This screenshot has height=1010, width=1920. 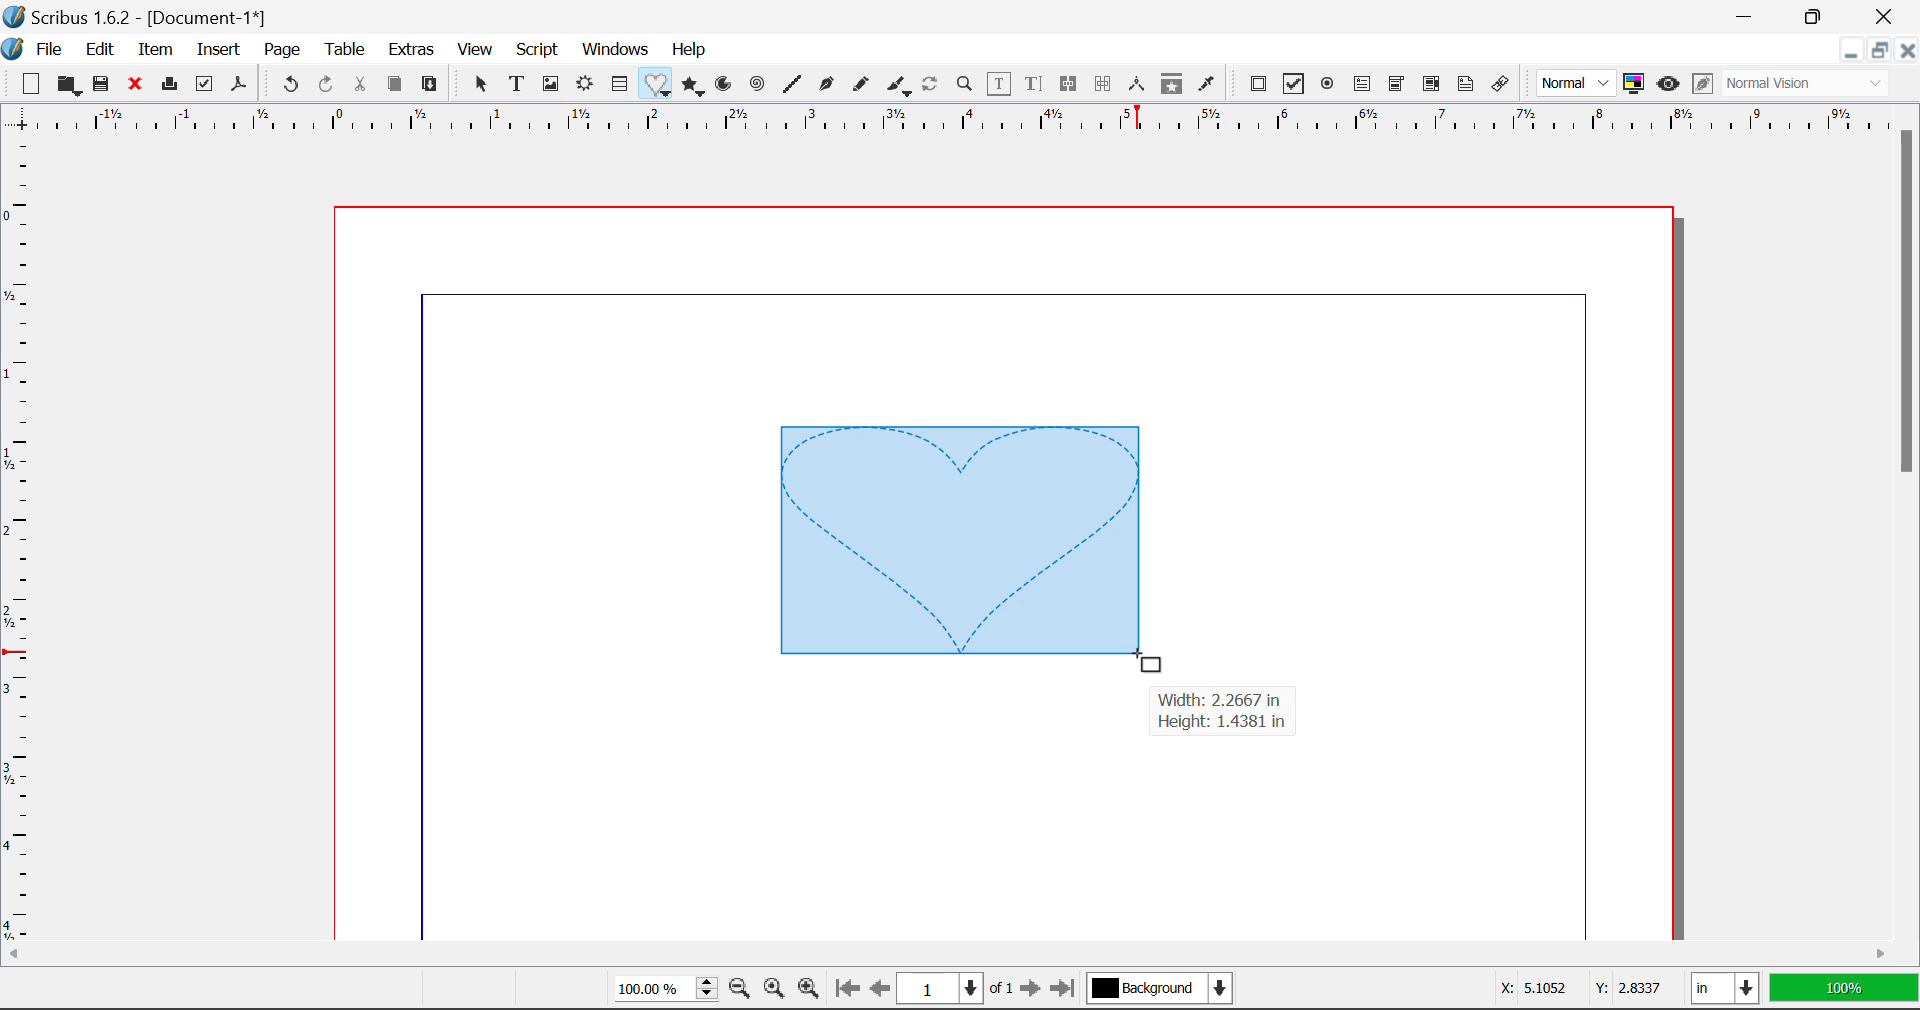 What do you see at coordinates (1908, 53) in the screenshot?
I see `Close` at bounding box center [1908, 53].